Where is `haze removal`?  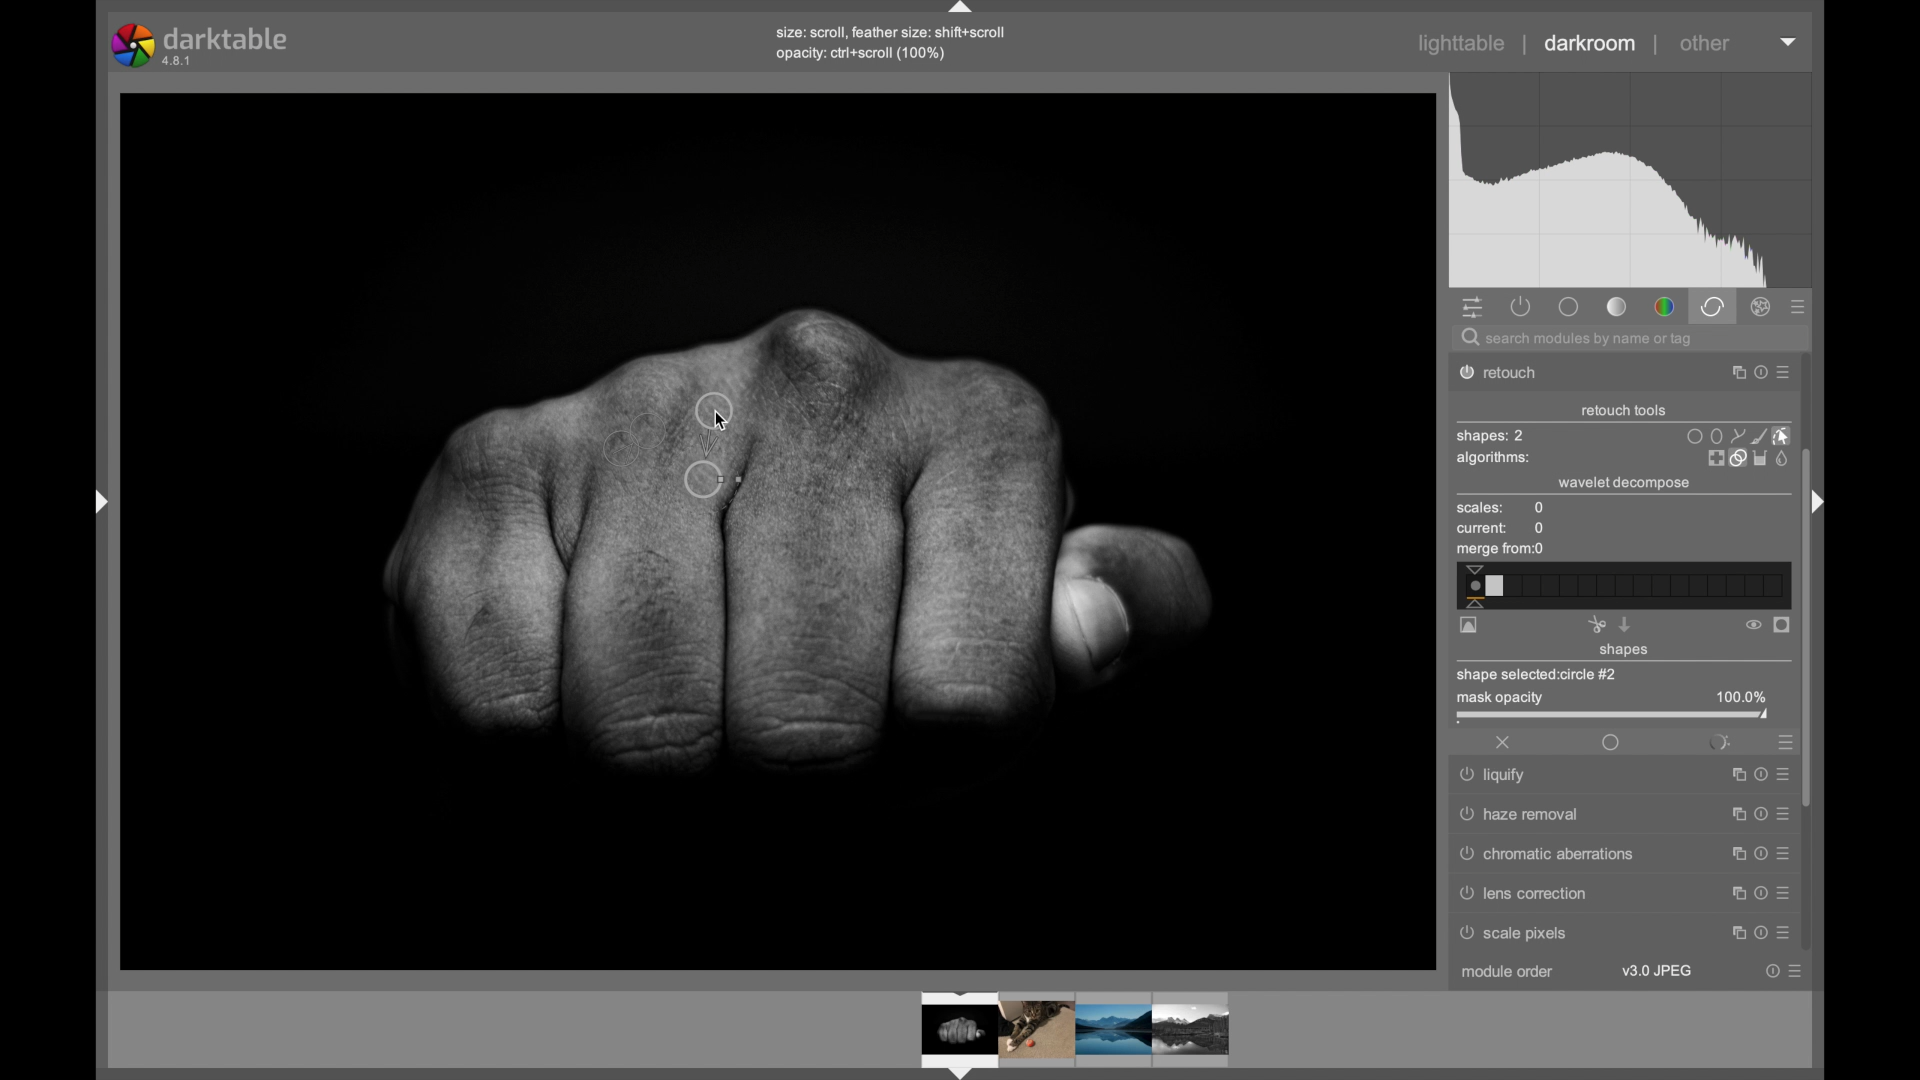
haze removal is located at coordinates (1521, 814).